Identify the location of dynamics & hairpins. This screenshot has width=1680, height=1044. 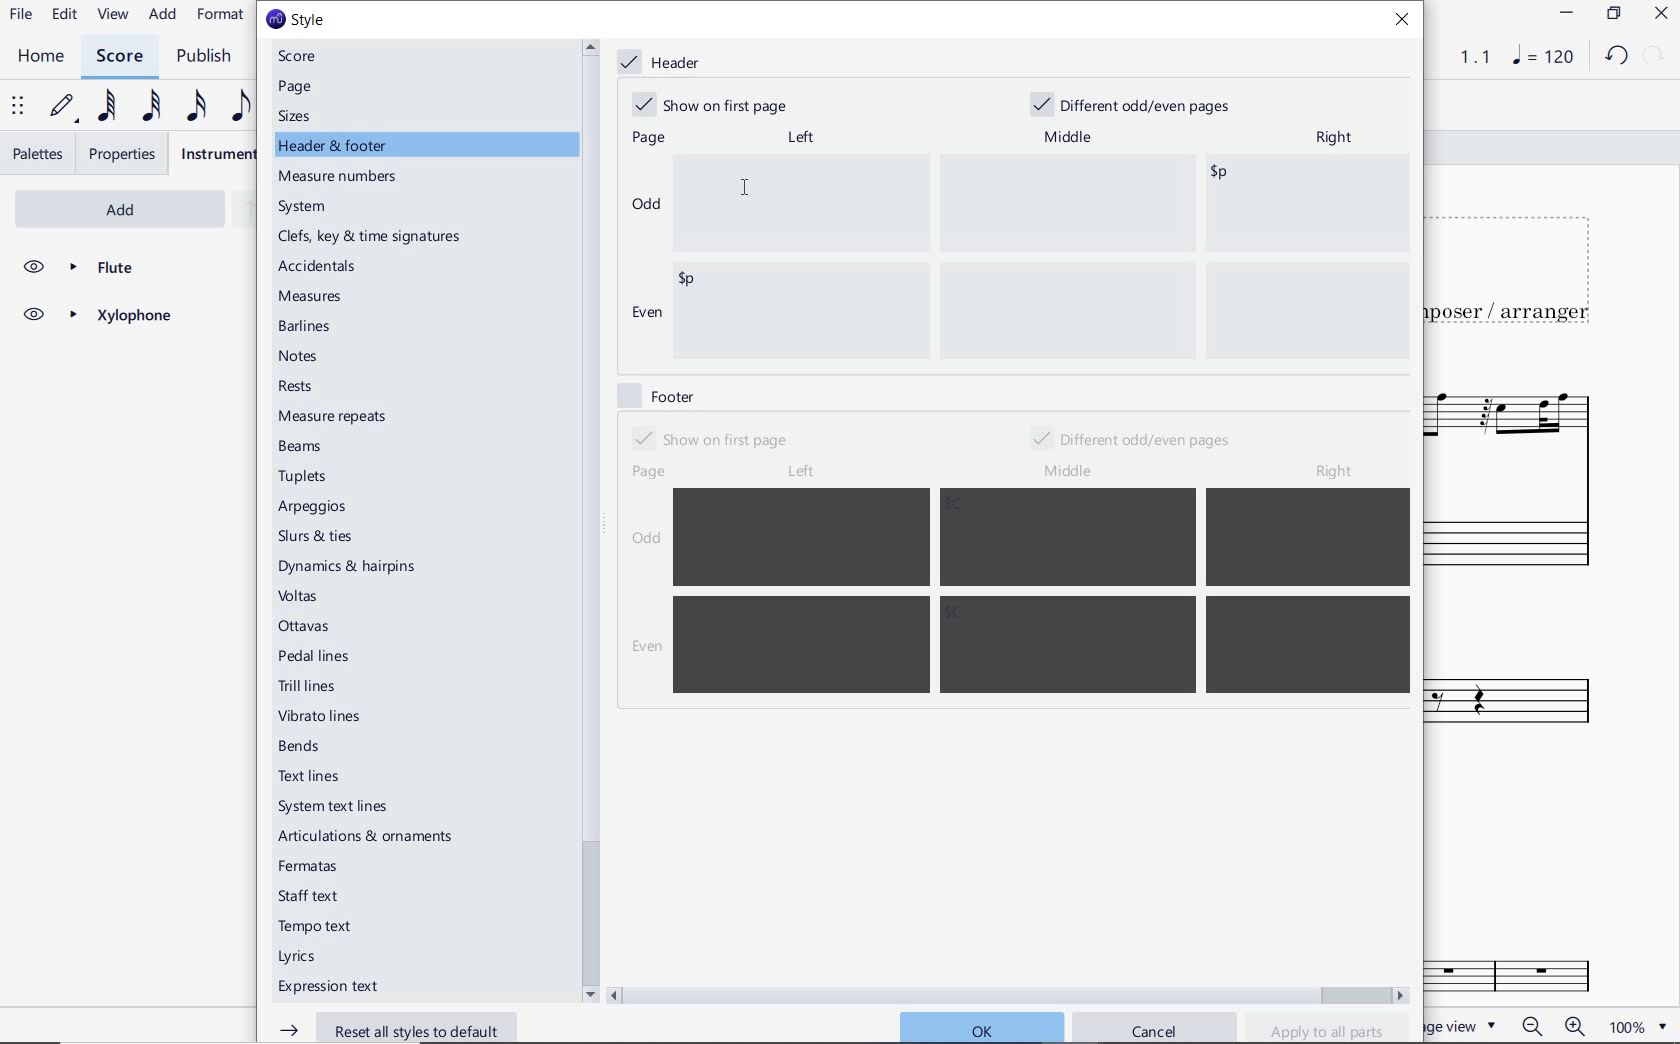
(351, 567).